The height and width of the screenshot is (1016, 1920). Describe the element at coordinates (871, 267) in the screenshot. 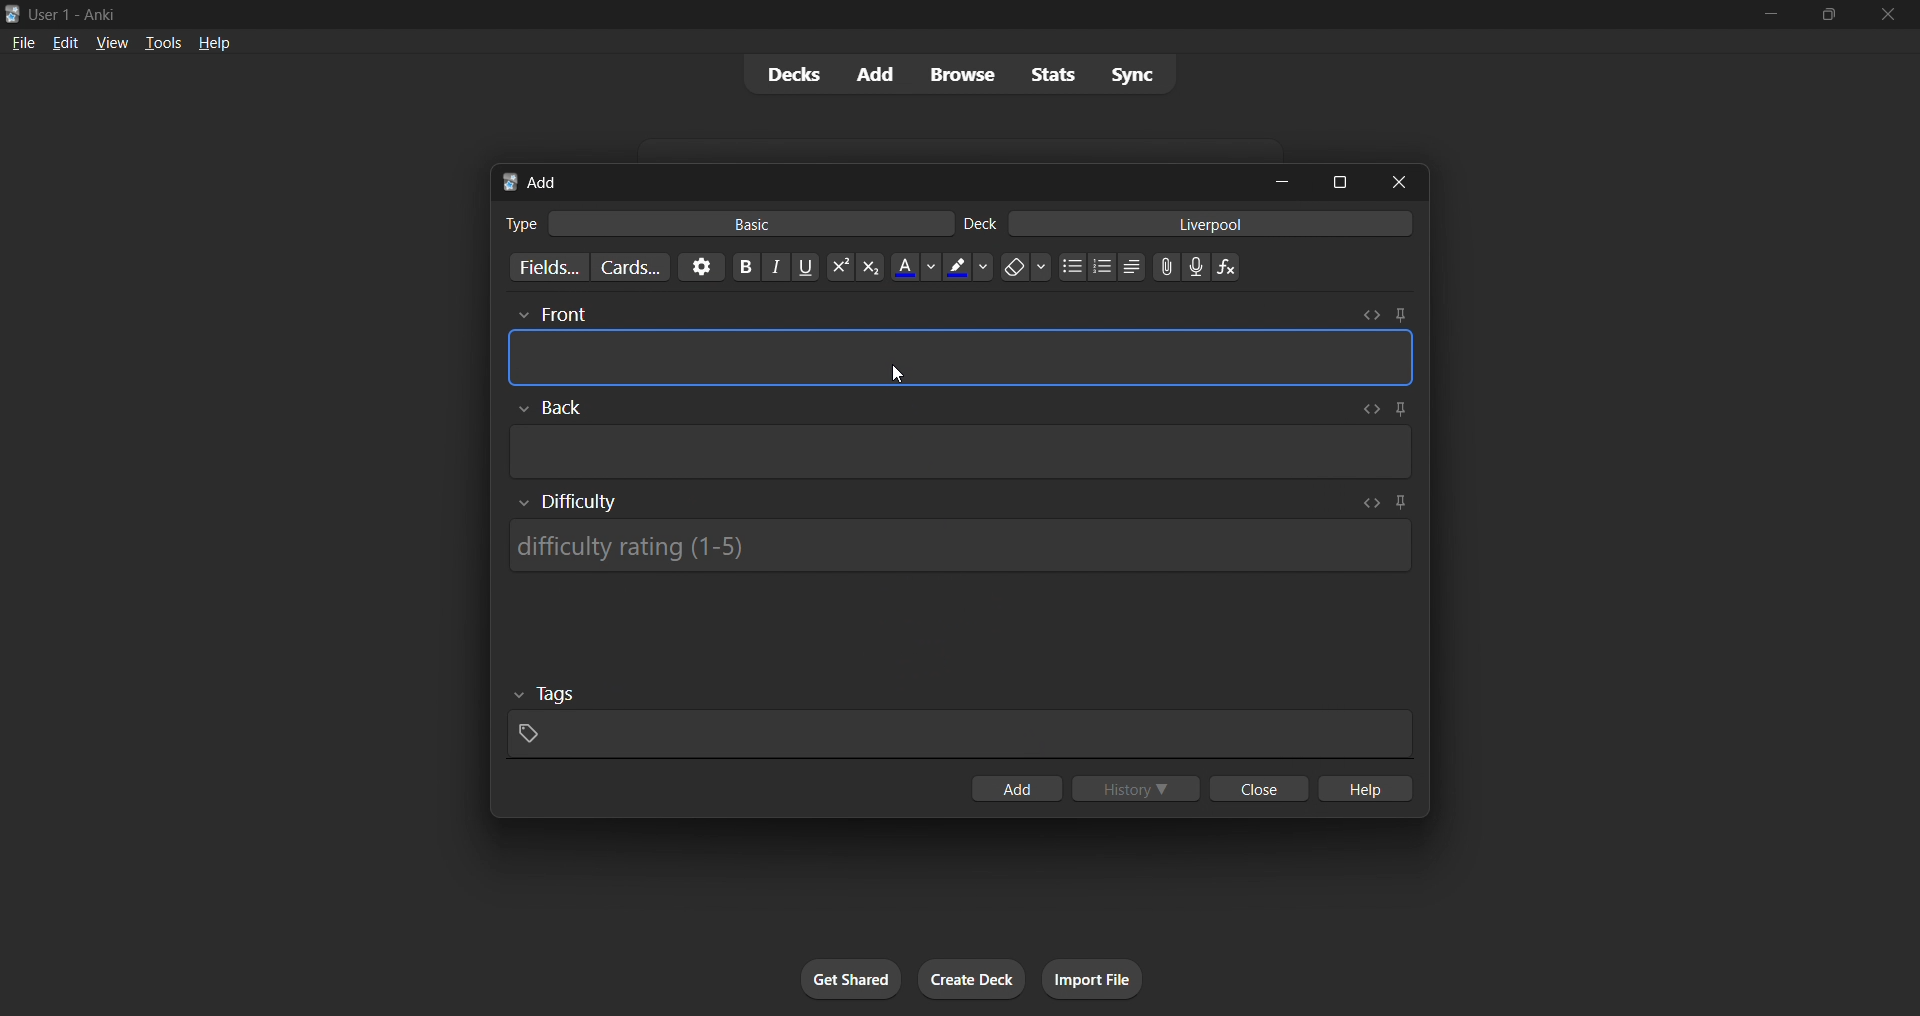

I see `Subscript` at that location.